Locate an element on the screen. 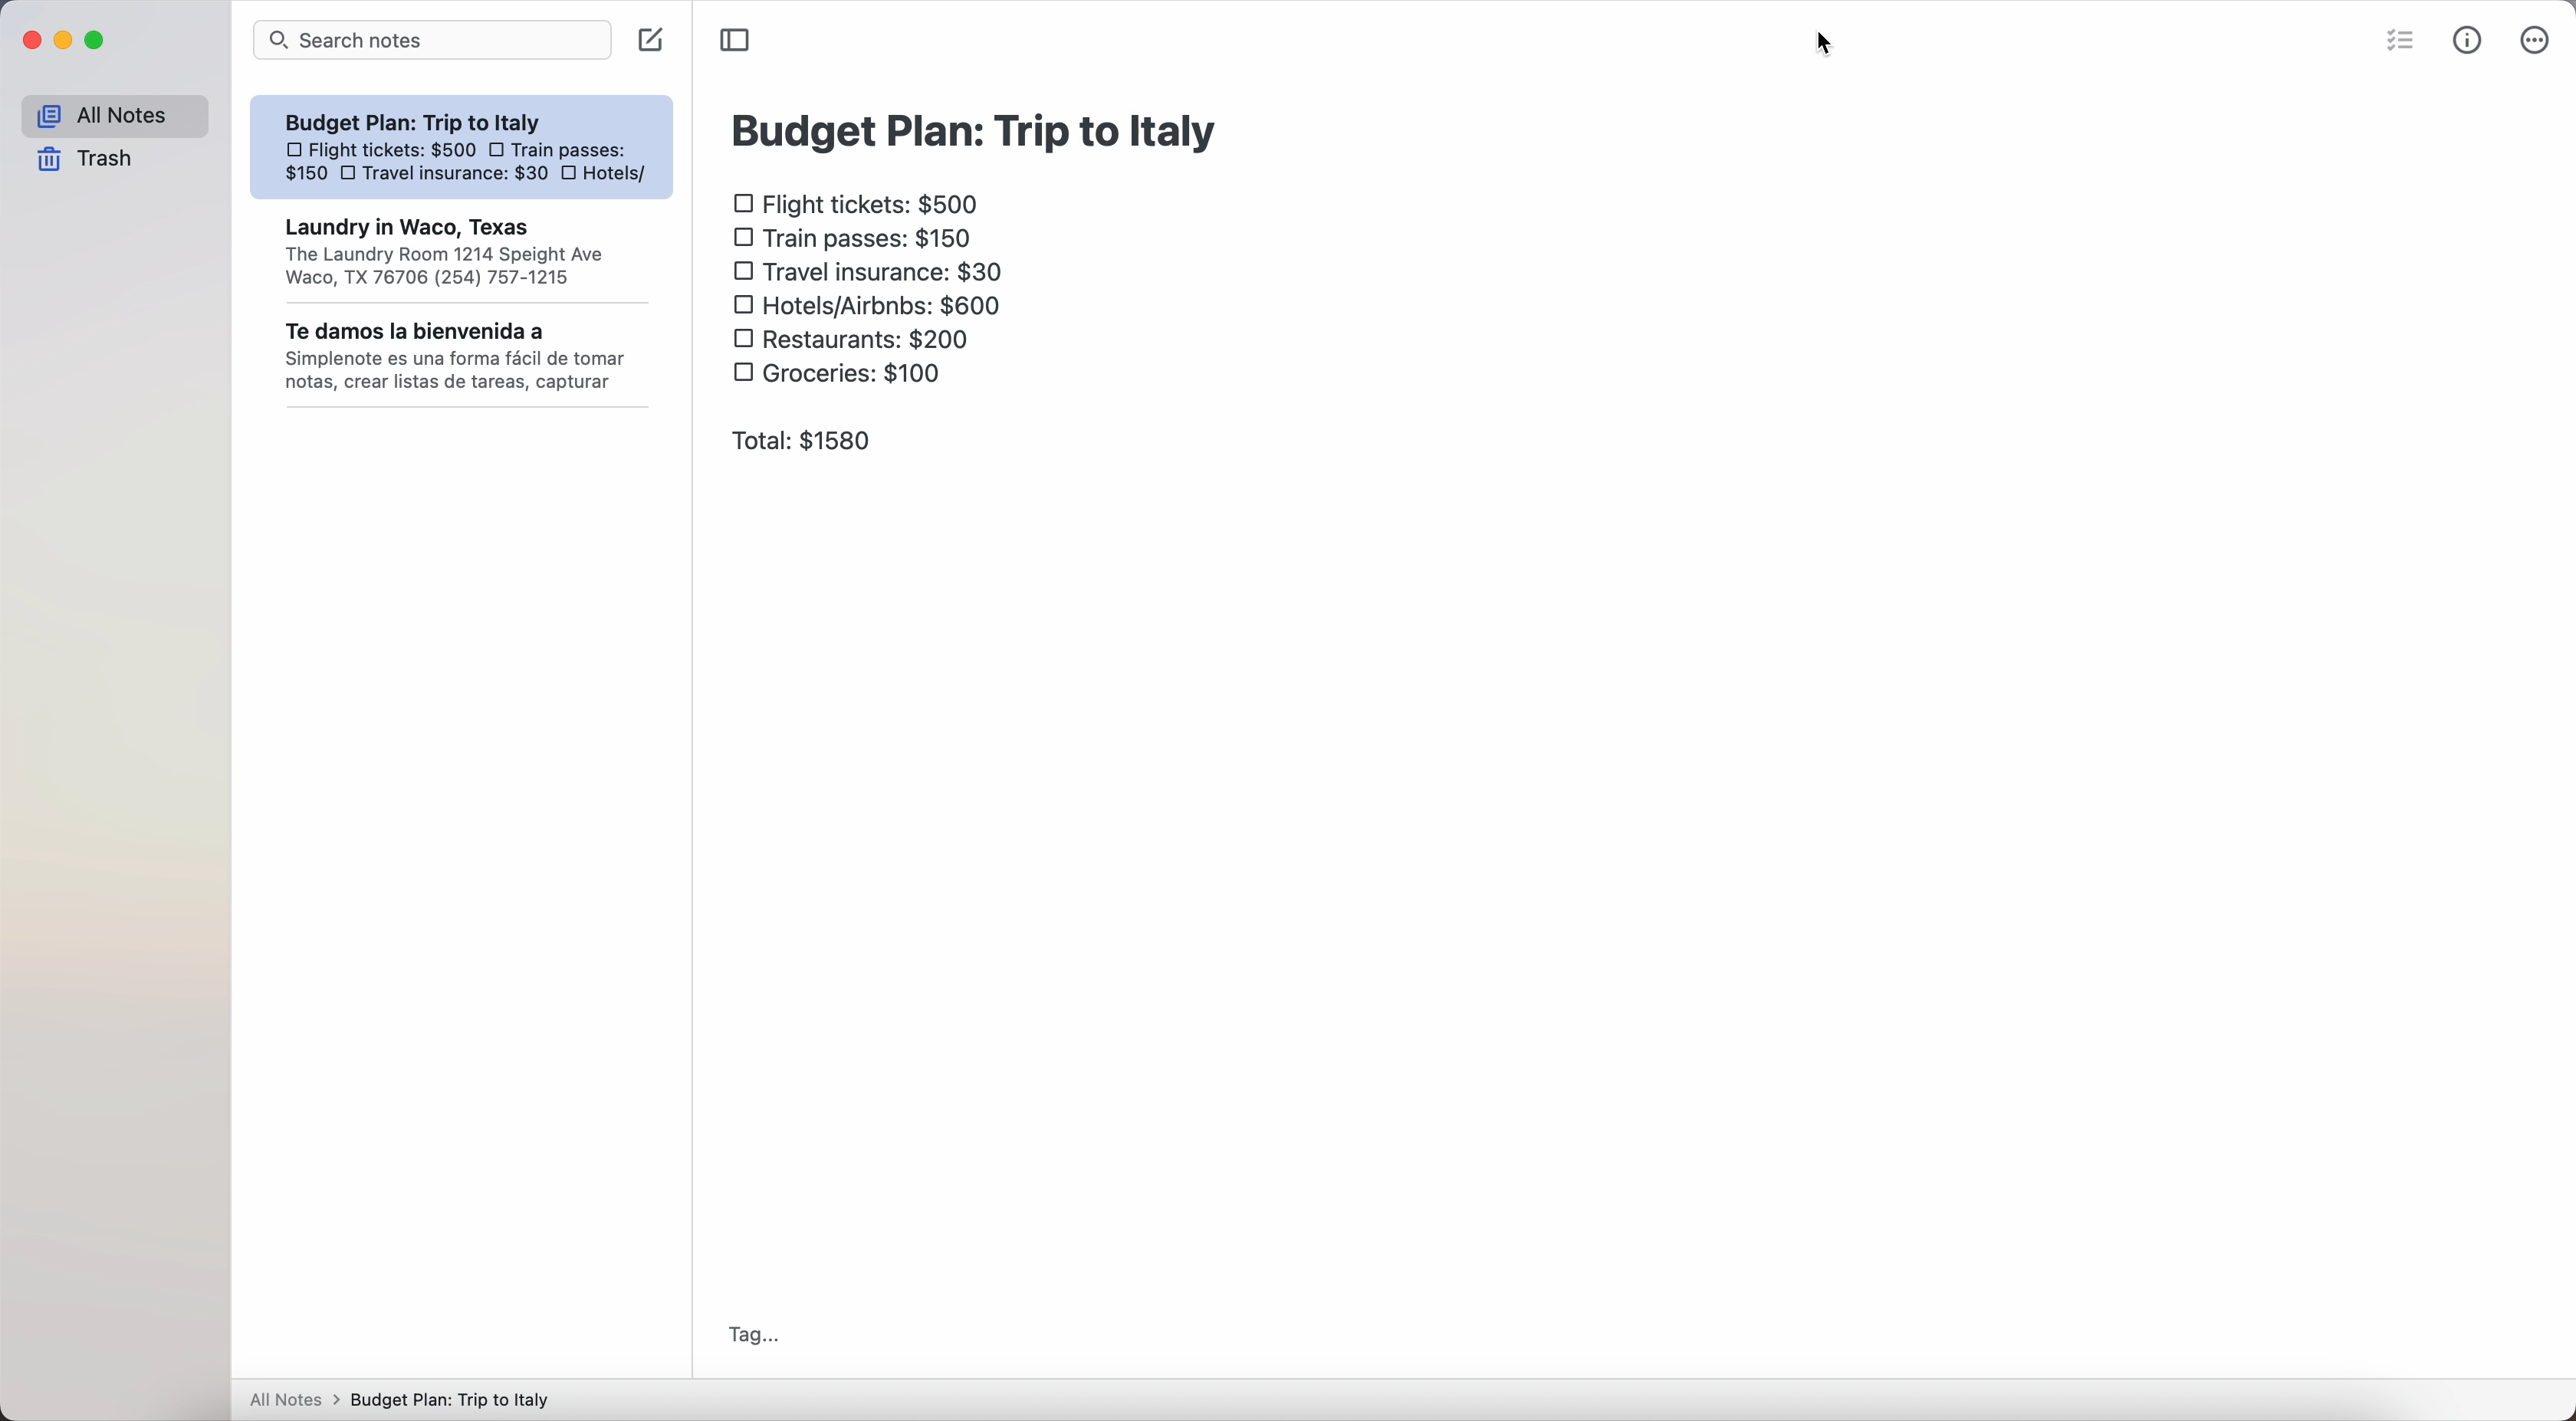 The height and width of the screenshot is (1421, 2576). close Simplenote is located at coordinates (31, 42).